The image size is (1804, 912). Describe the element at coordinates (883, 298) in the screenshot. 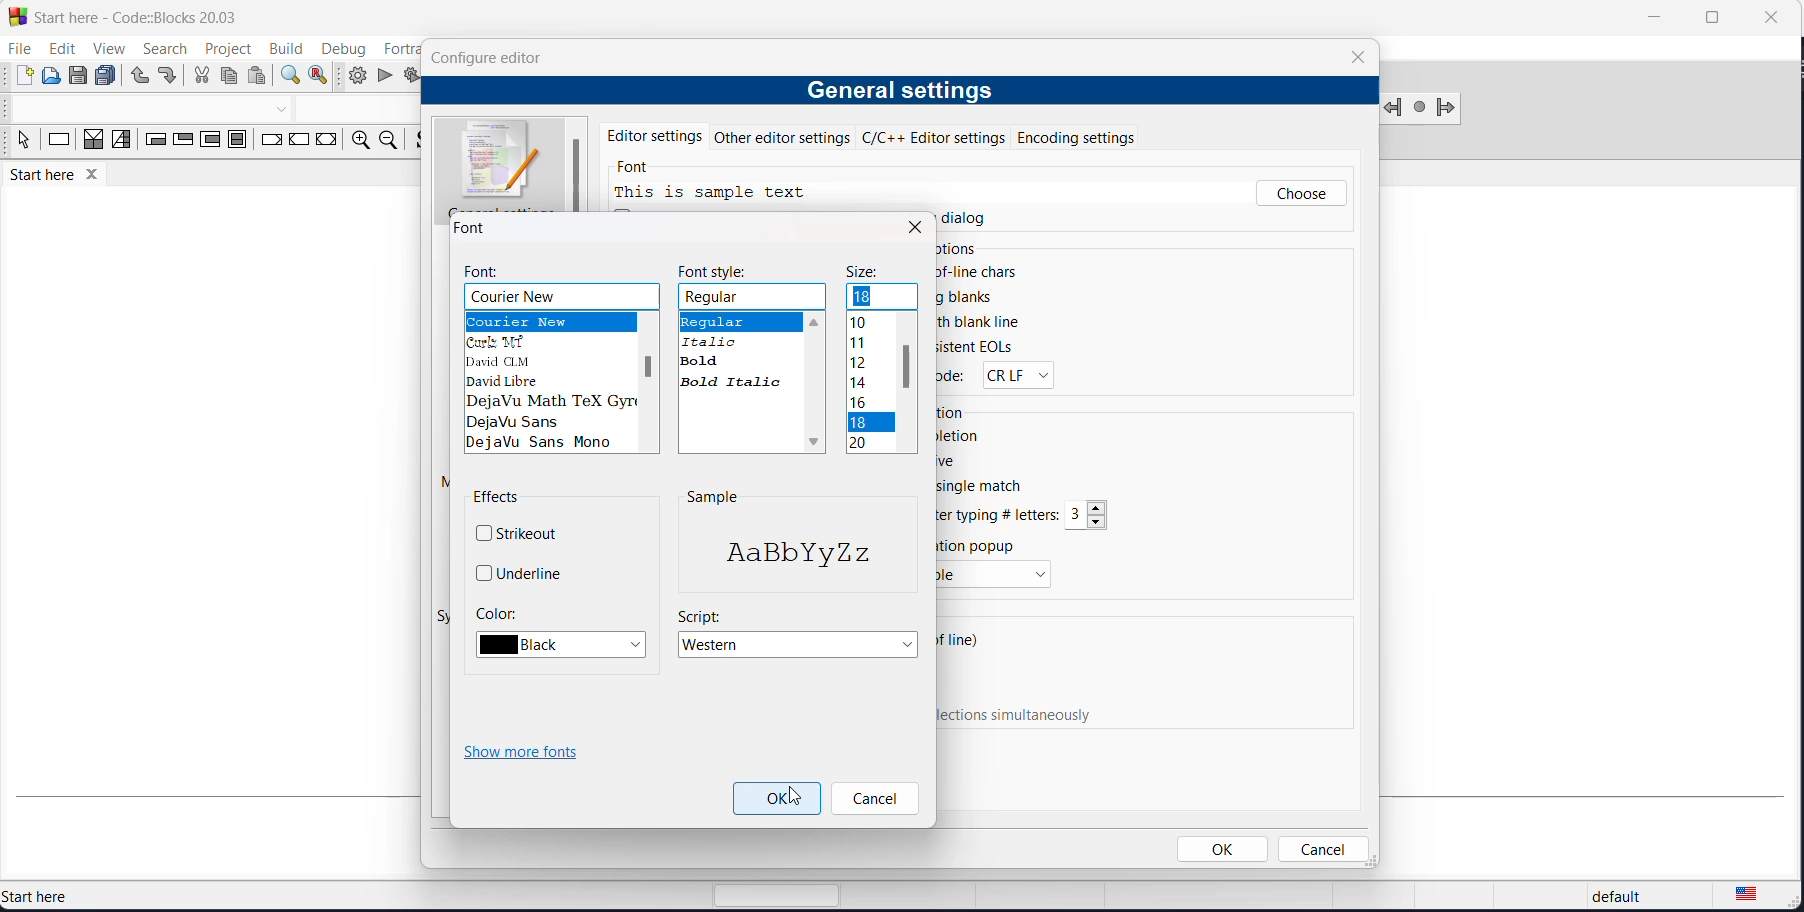

I see `current size` at that location.